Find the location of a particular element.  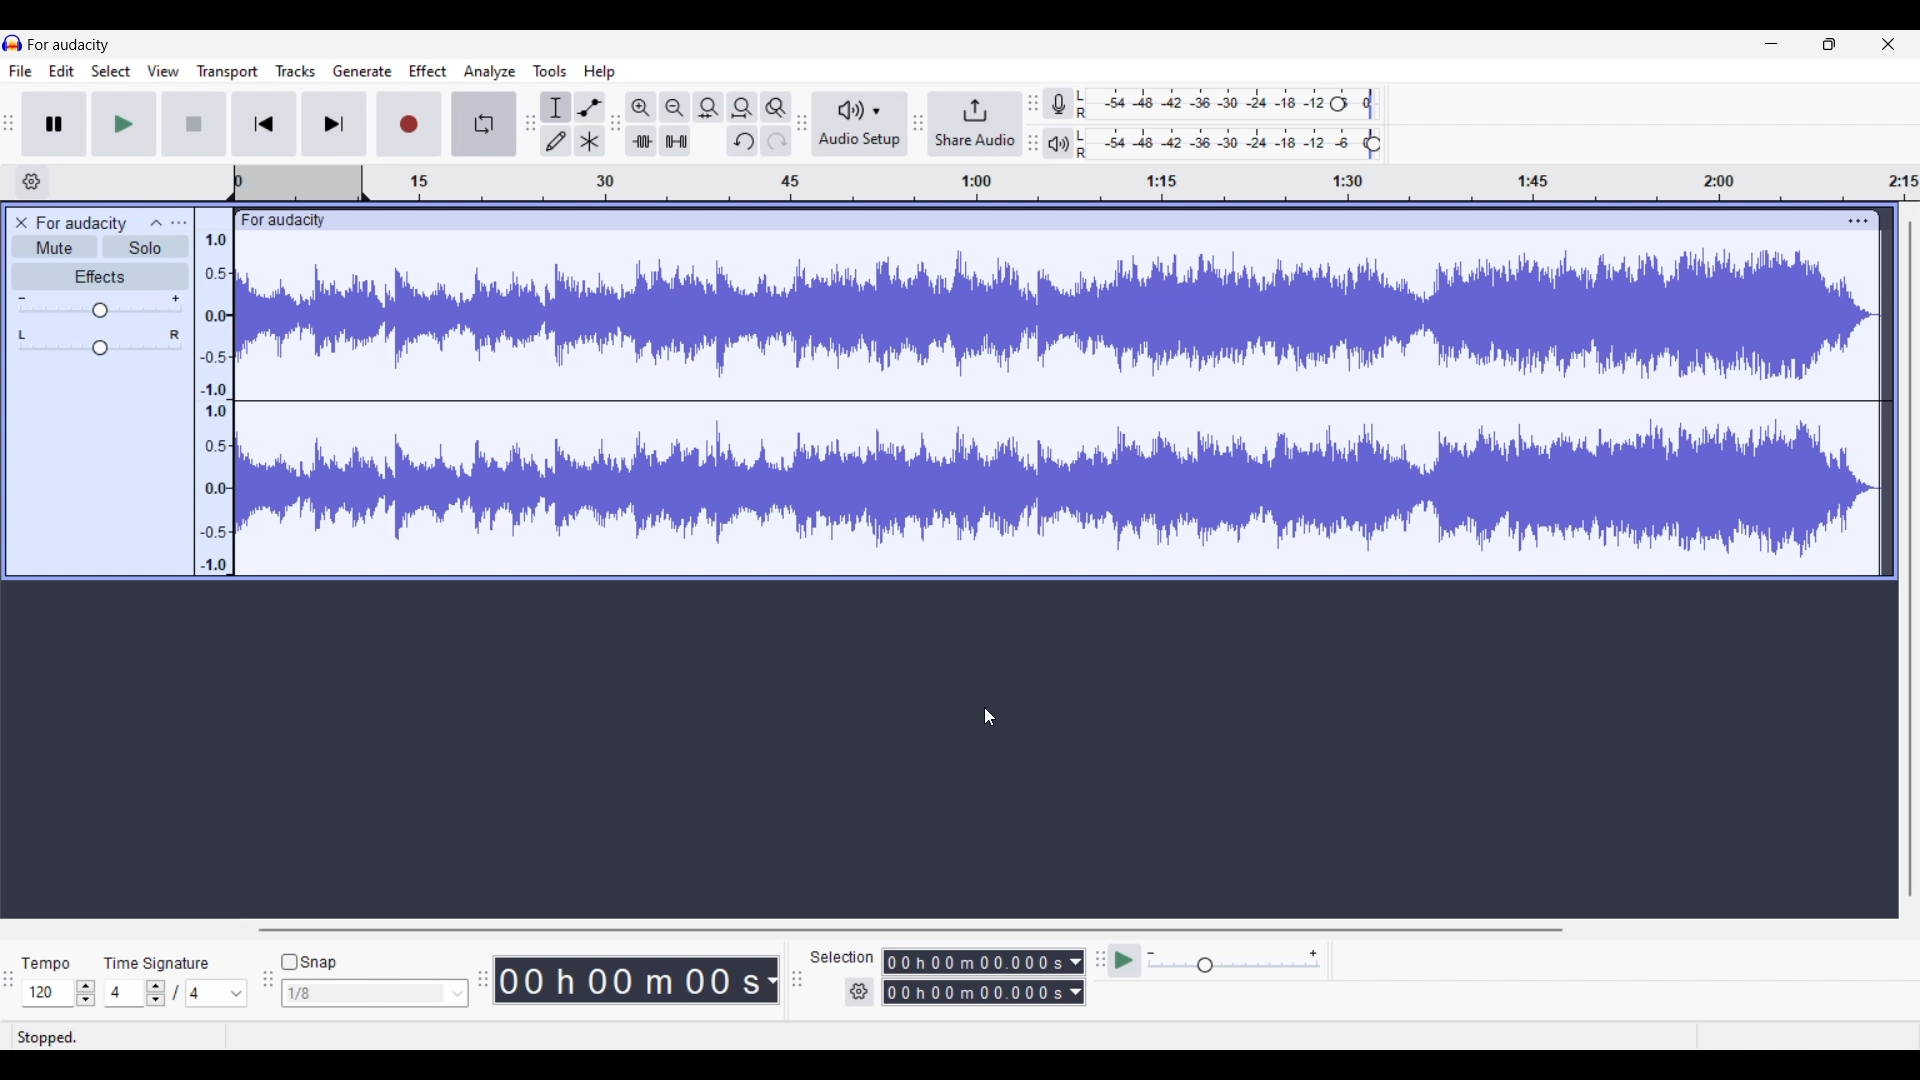

Stop is located at coordinates (195, 123).